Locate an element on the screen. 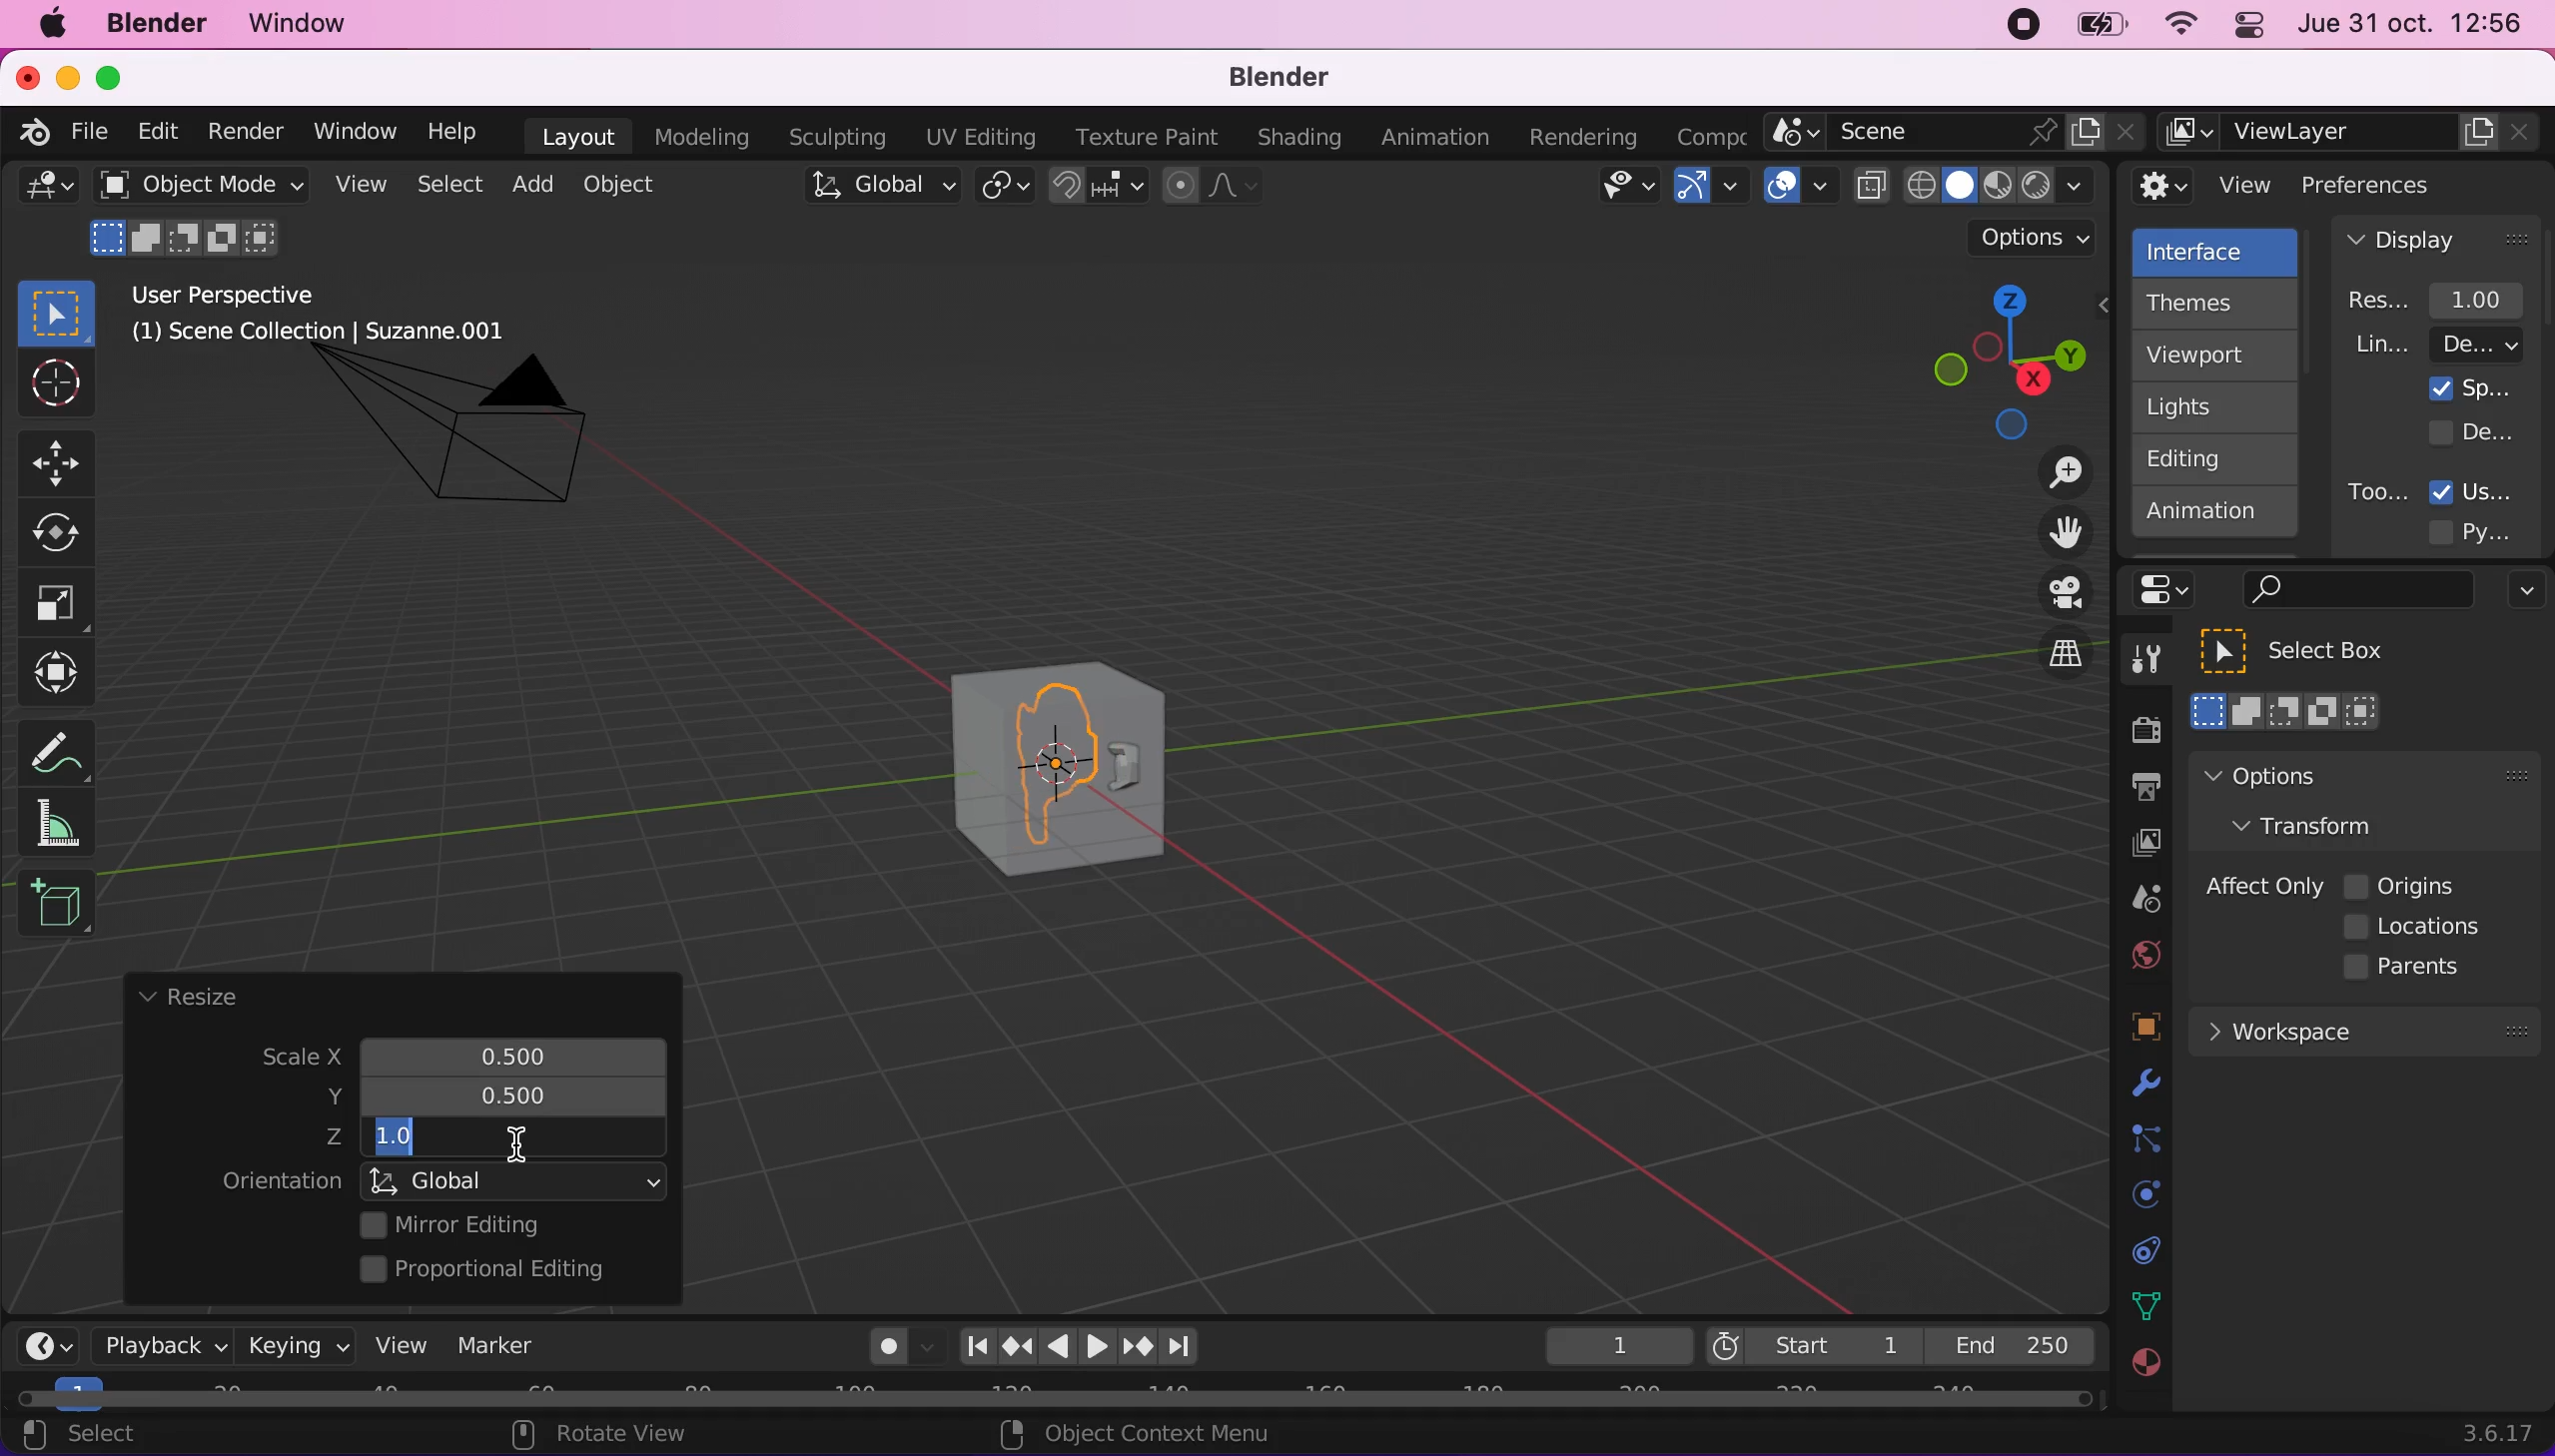 The width and height of the screenshot is (2555, 1456). blender is located at coordinates (155, 24).